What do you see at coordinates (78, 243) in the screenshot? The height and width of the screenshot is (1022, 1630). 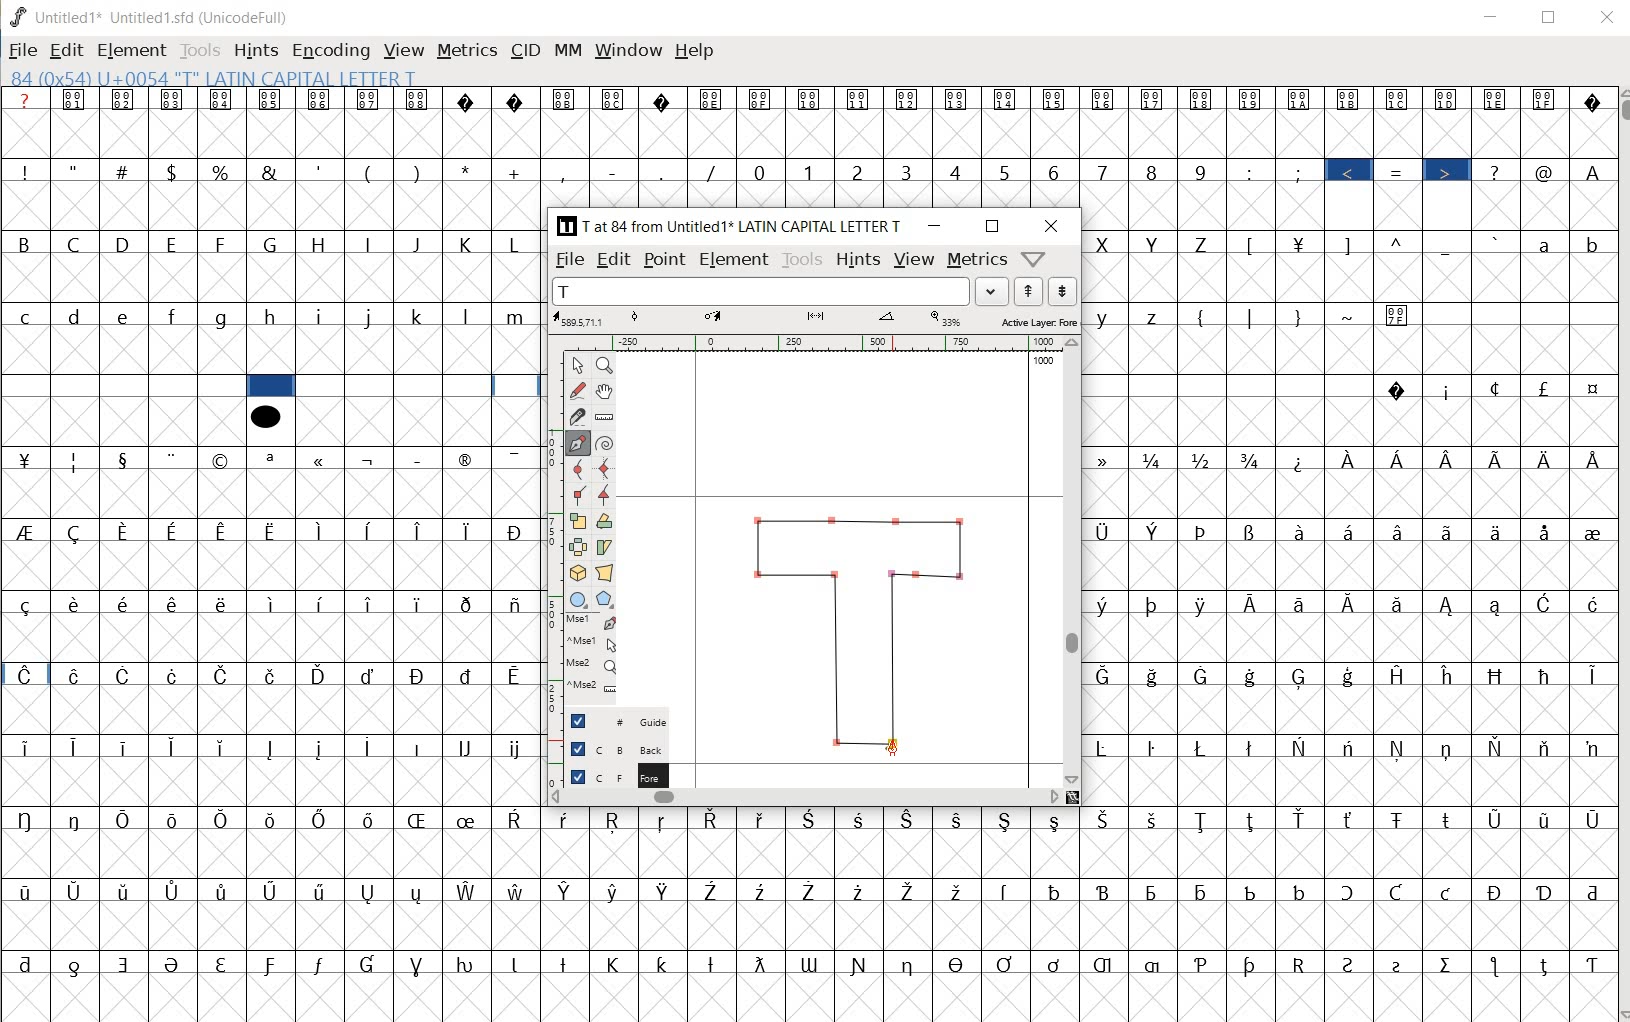 I see `C` at bounding box center [78, 243].